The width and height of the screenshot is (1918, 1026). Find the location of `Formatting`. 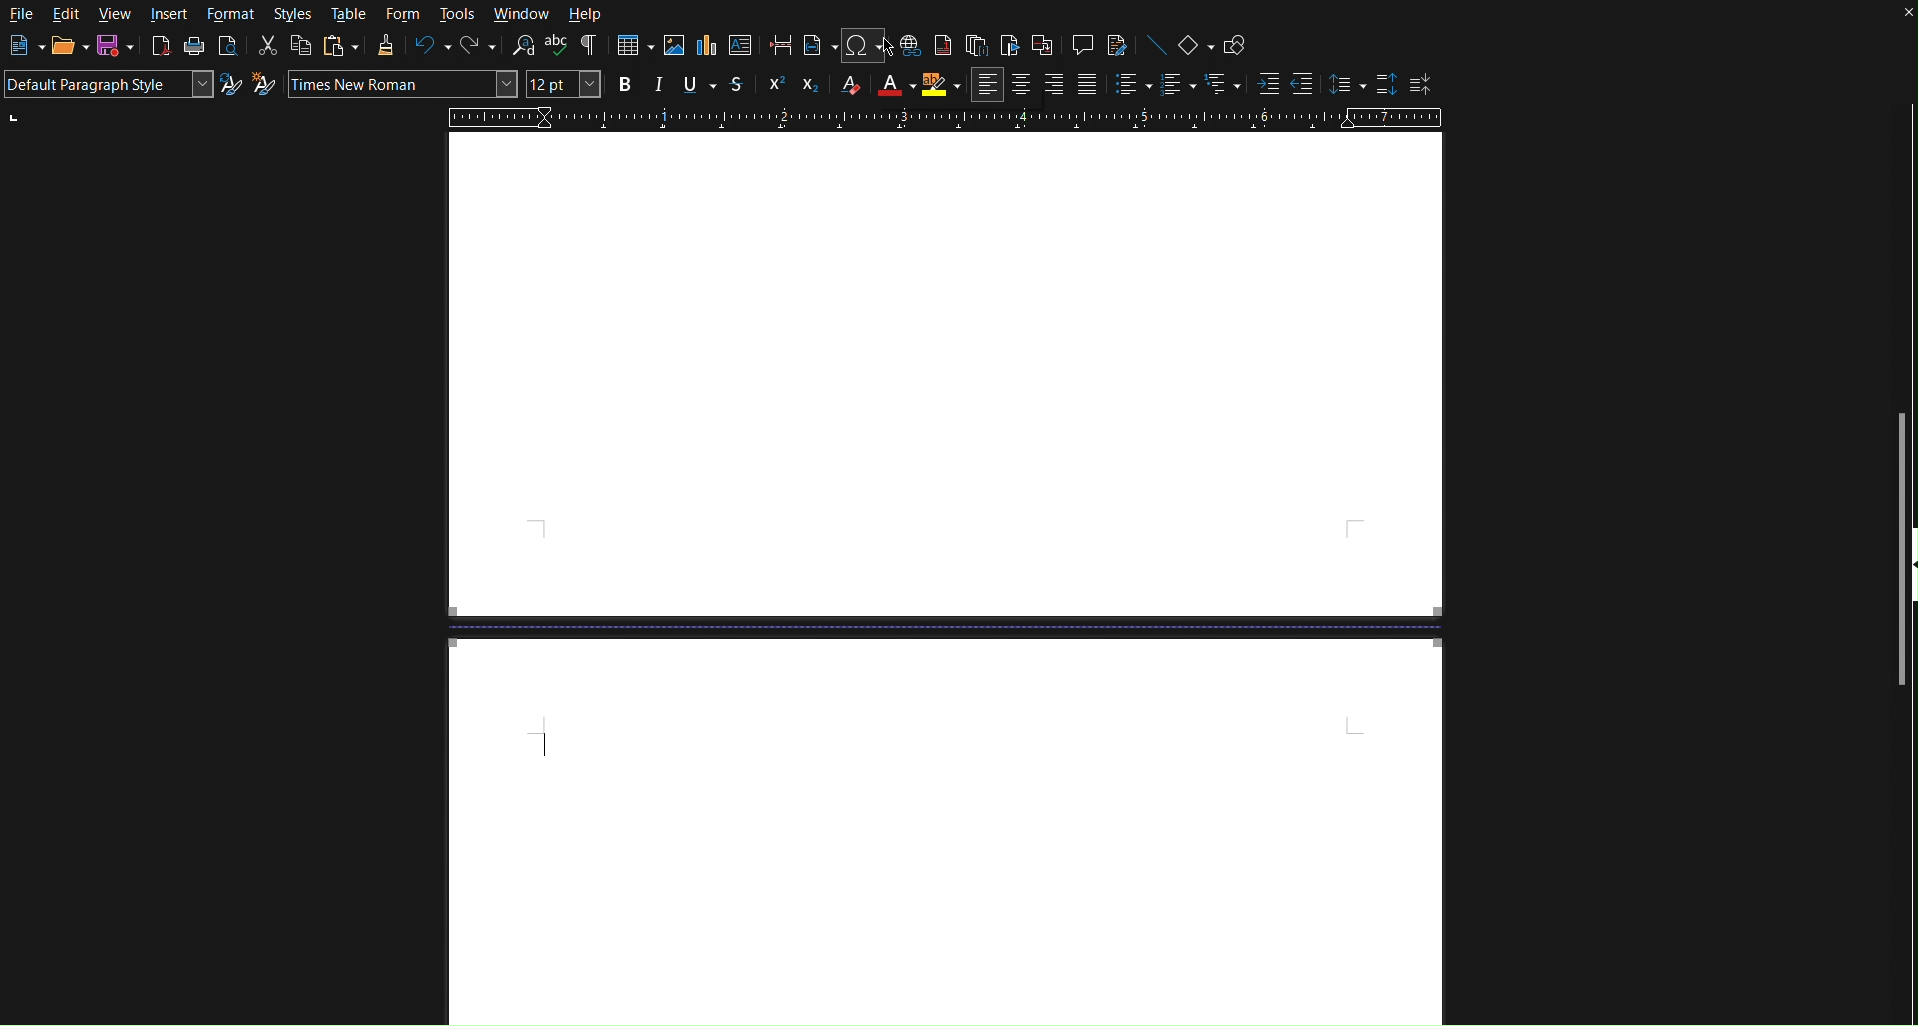

Formatting is located at coordinates (385, 47).